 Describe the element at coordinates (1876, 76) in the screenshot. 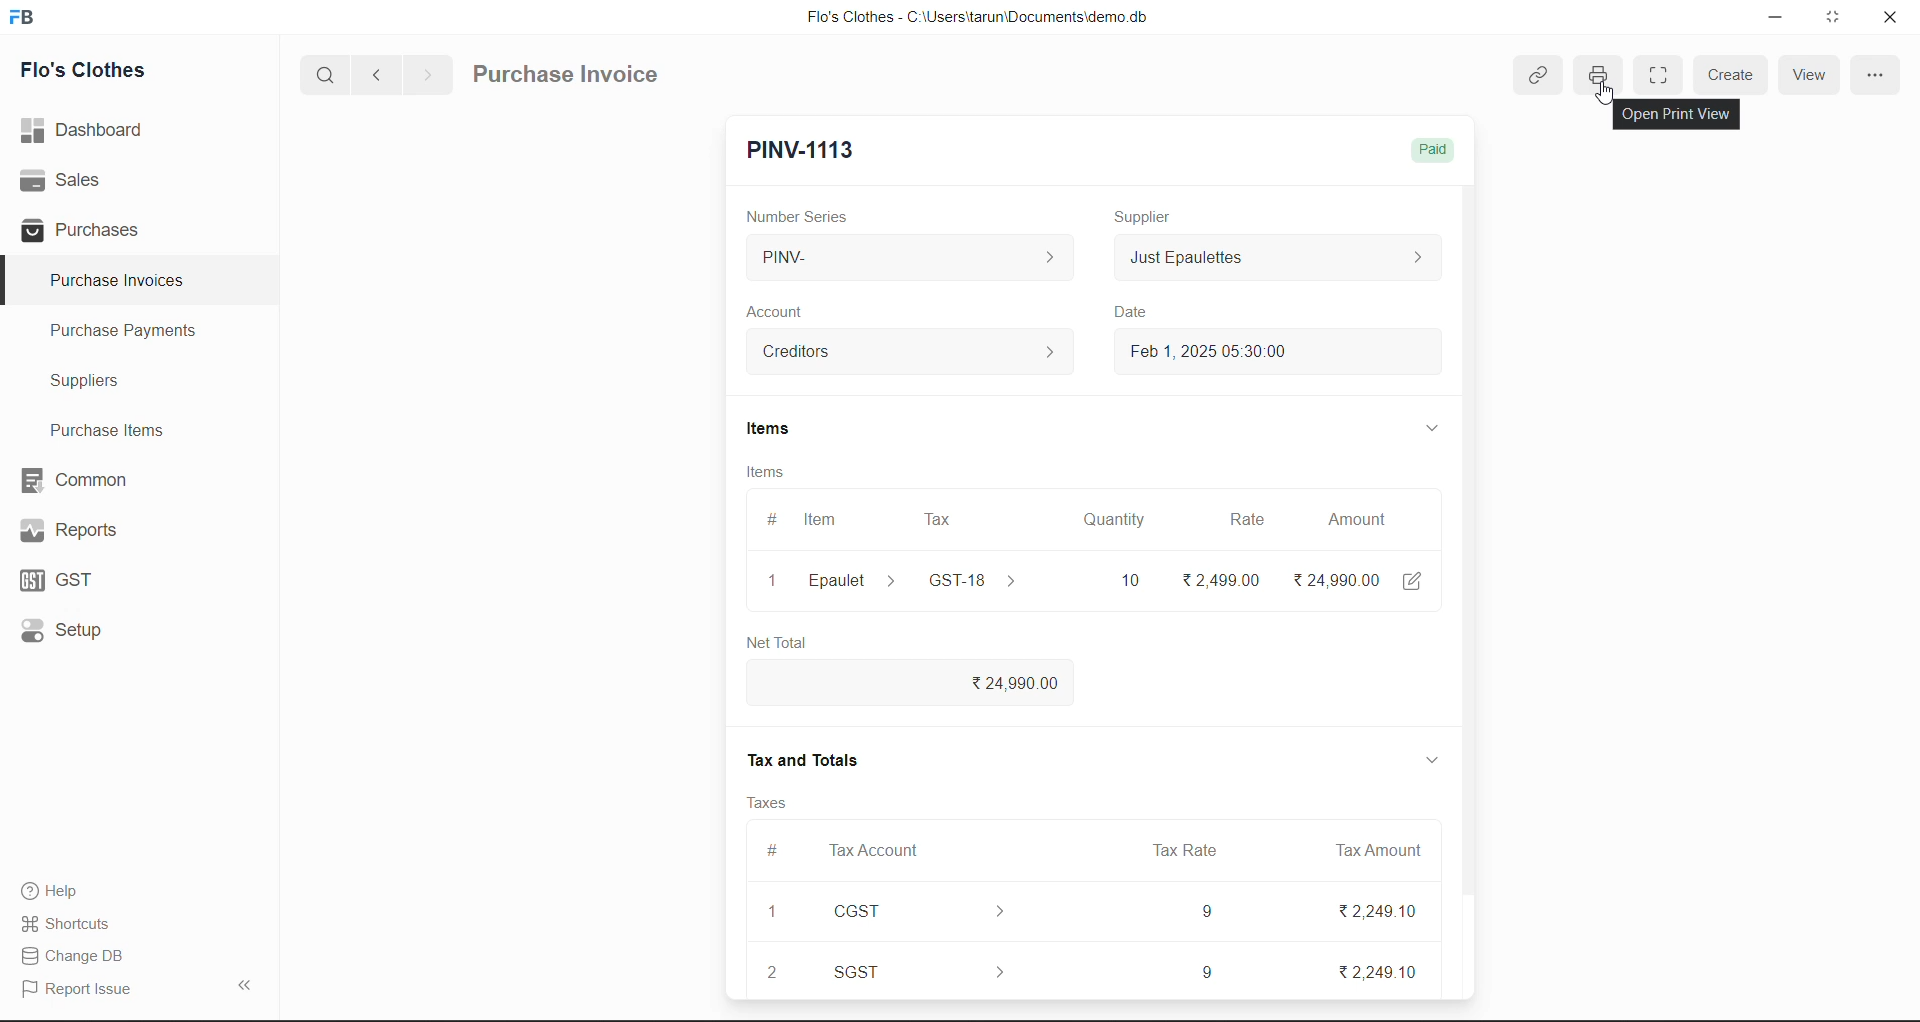

I see `more options` at that location.